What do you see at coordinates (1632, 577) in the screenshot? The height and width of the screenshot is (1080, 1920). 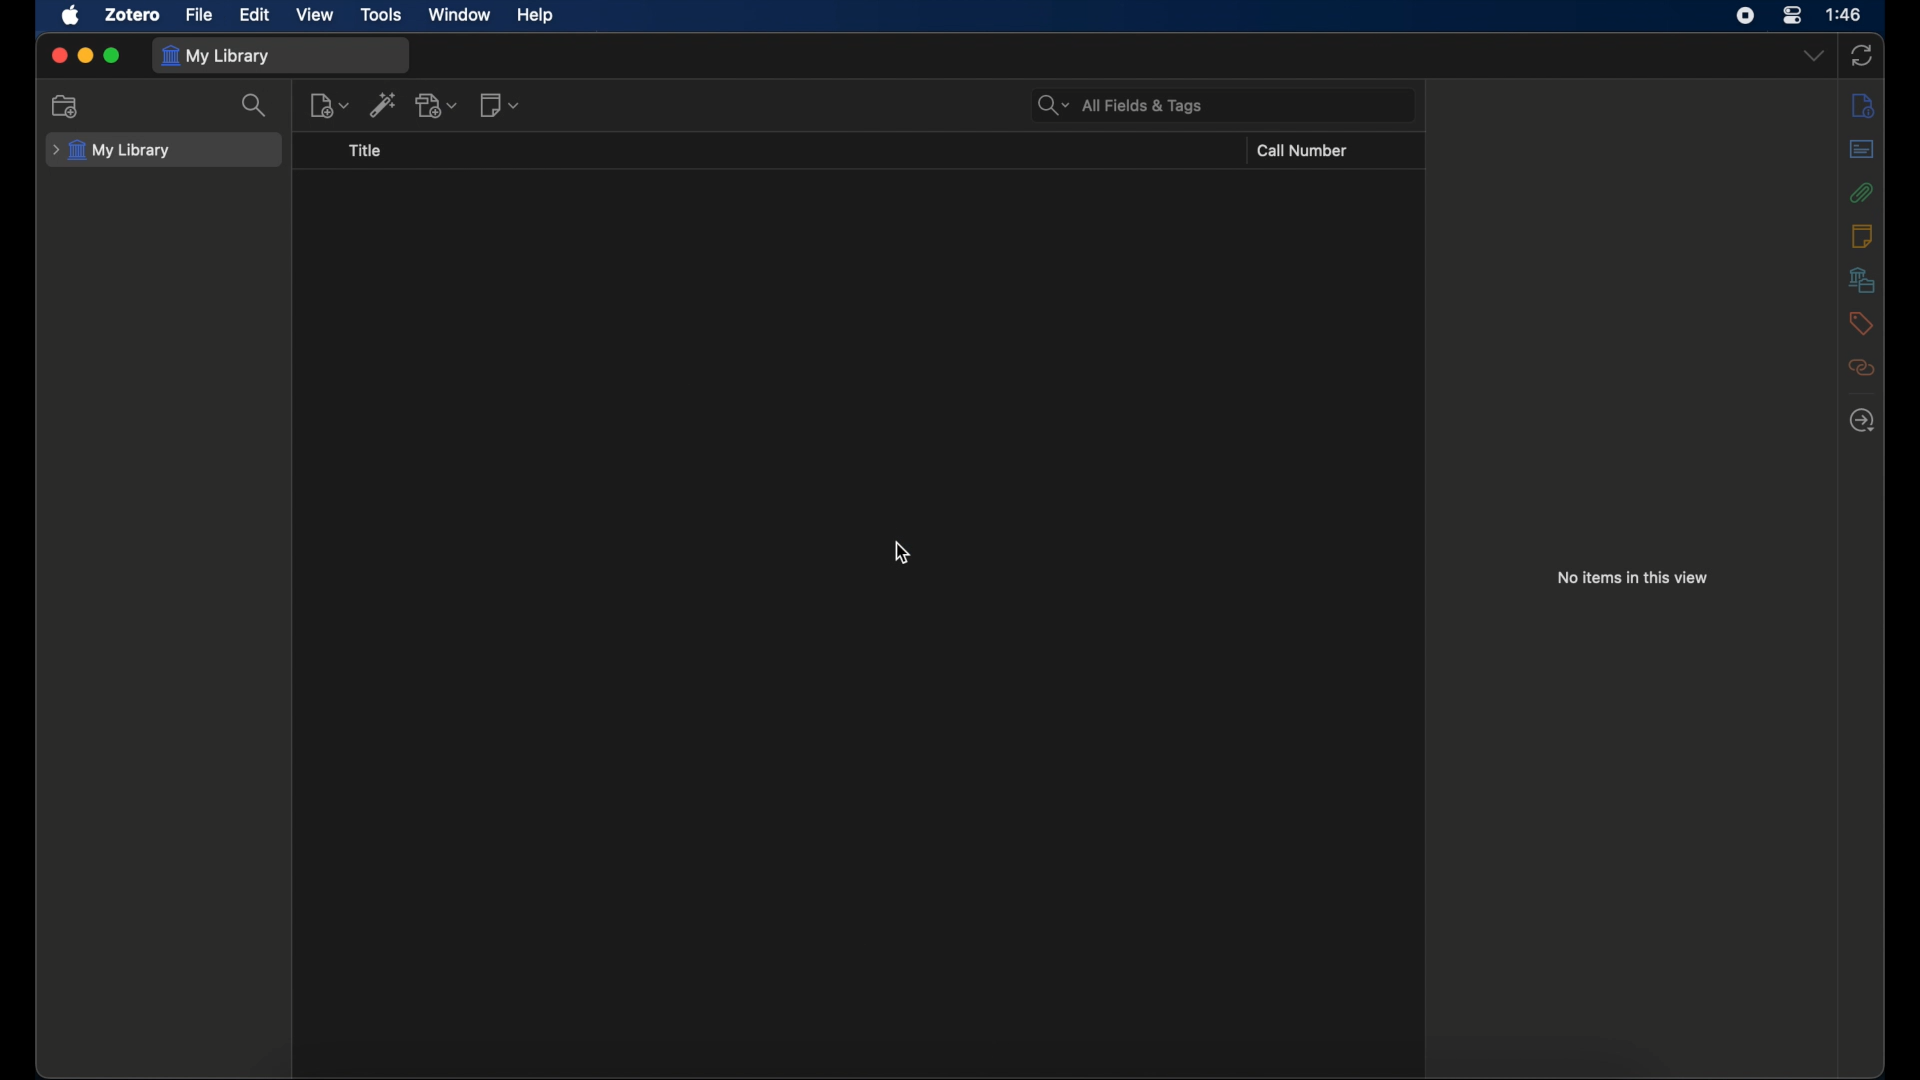 I see `no items in this view` at bounding box center [1632, 577].